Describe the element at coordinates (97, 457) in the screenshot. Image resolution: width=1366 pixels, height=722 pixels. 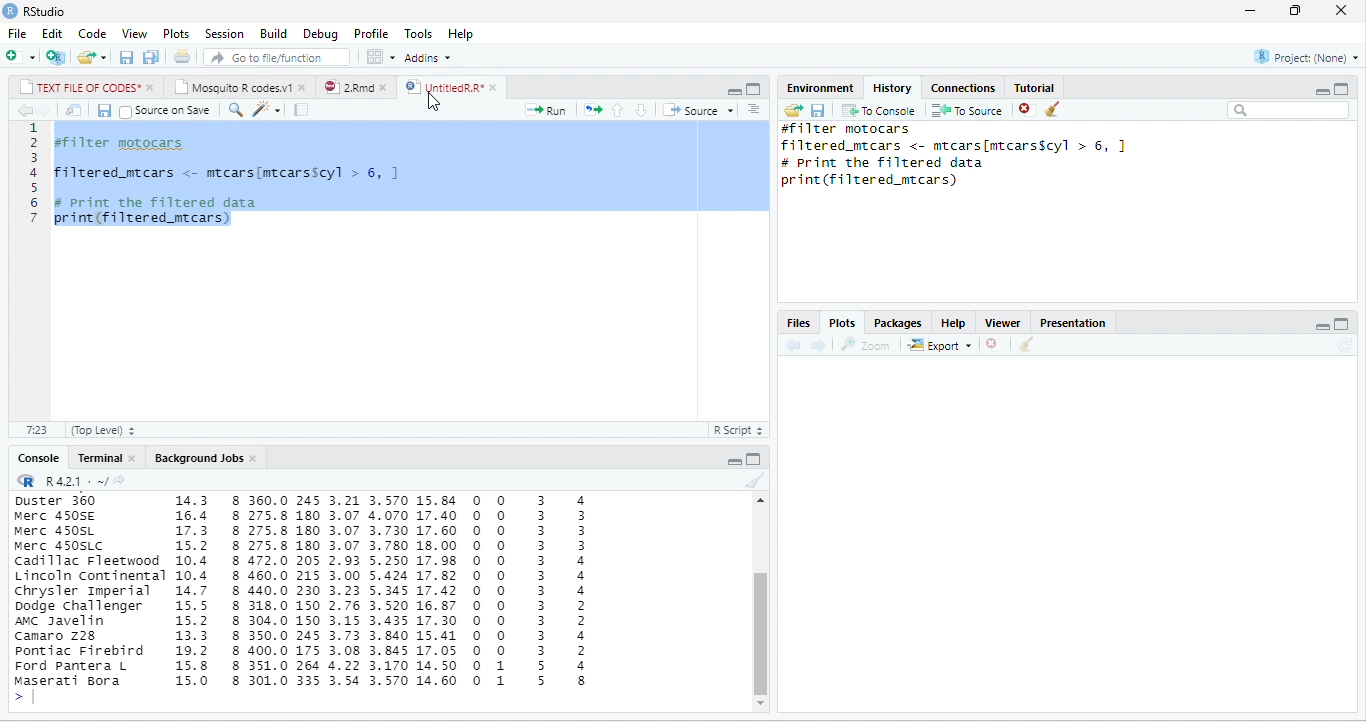
I see `Terminal` at that location.